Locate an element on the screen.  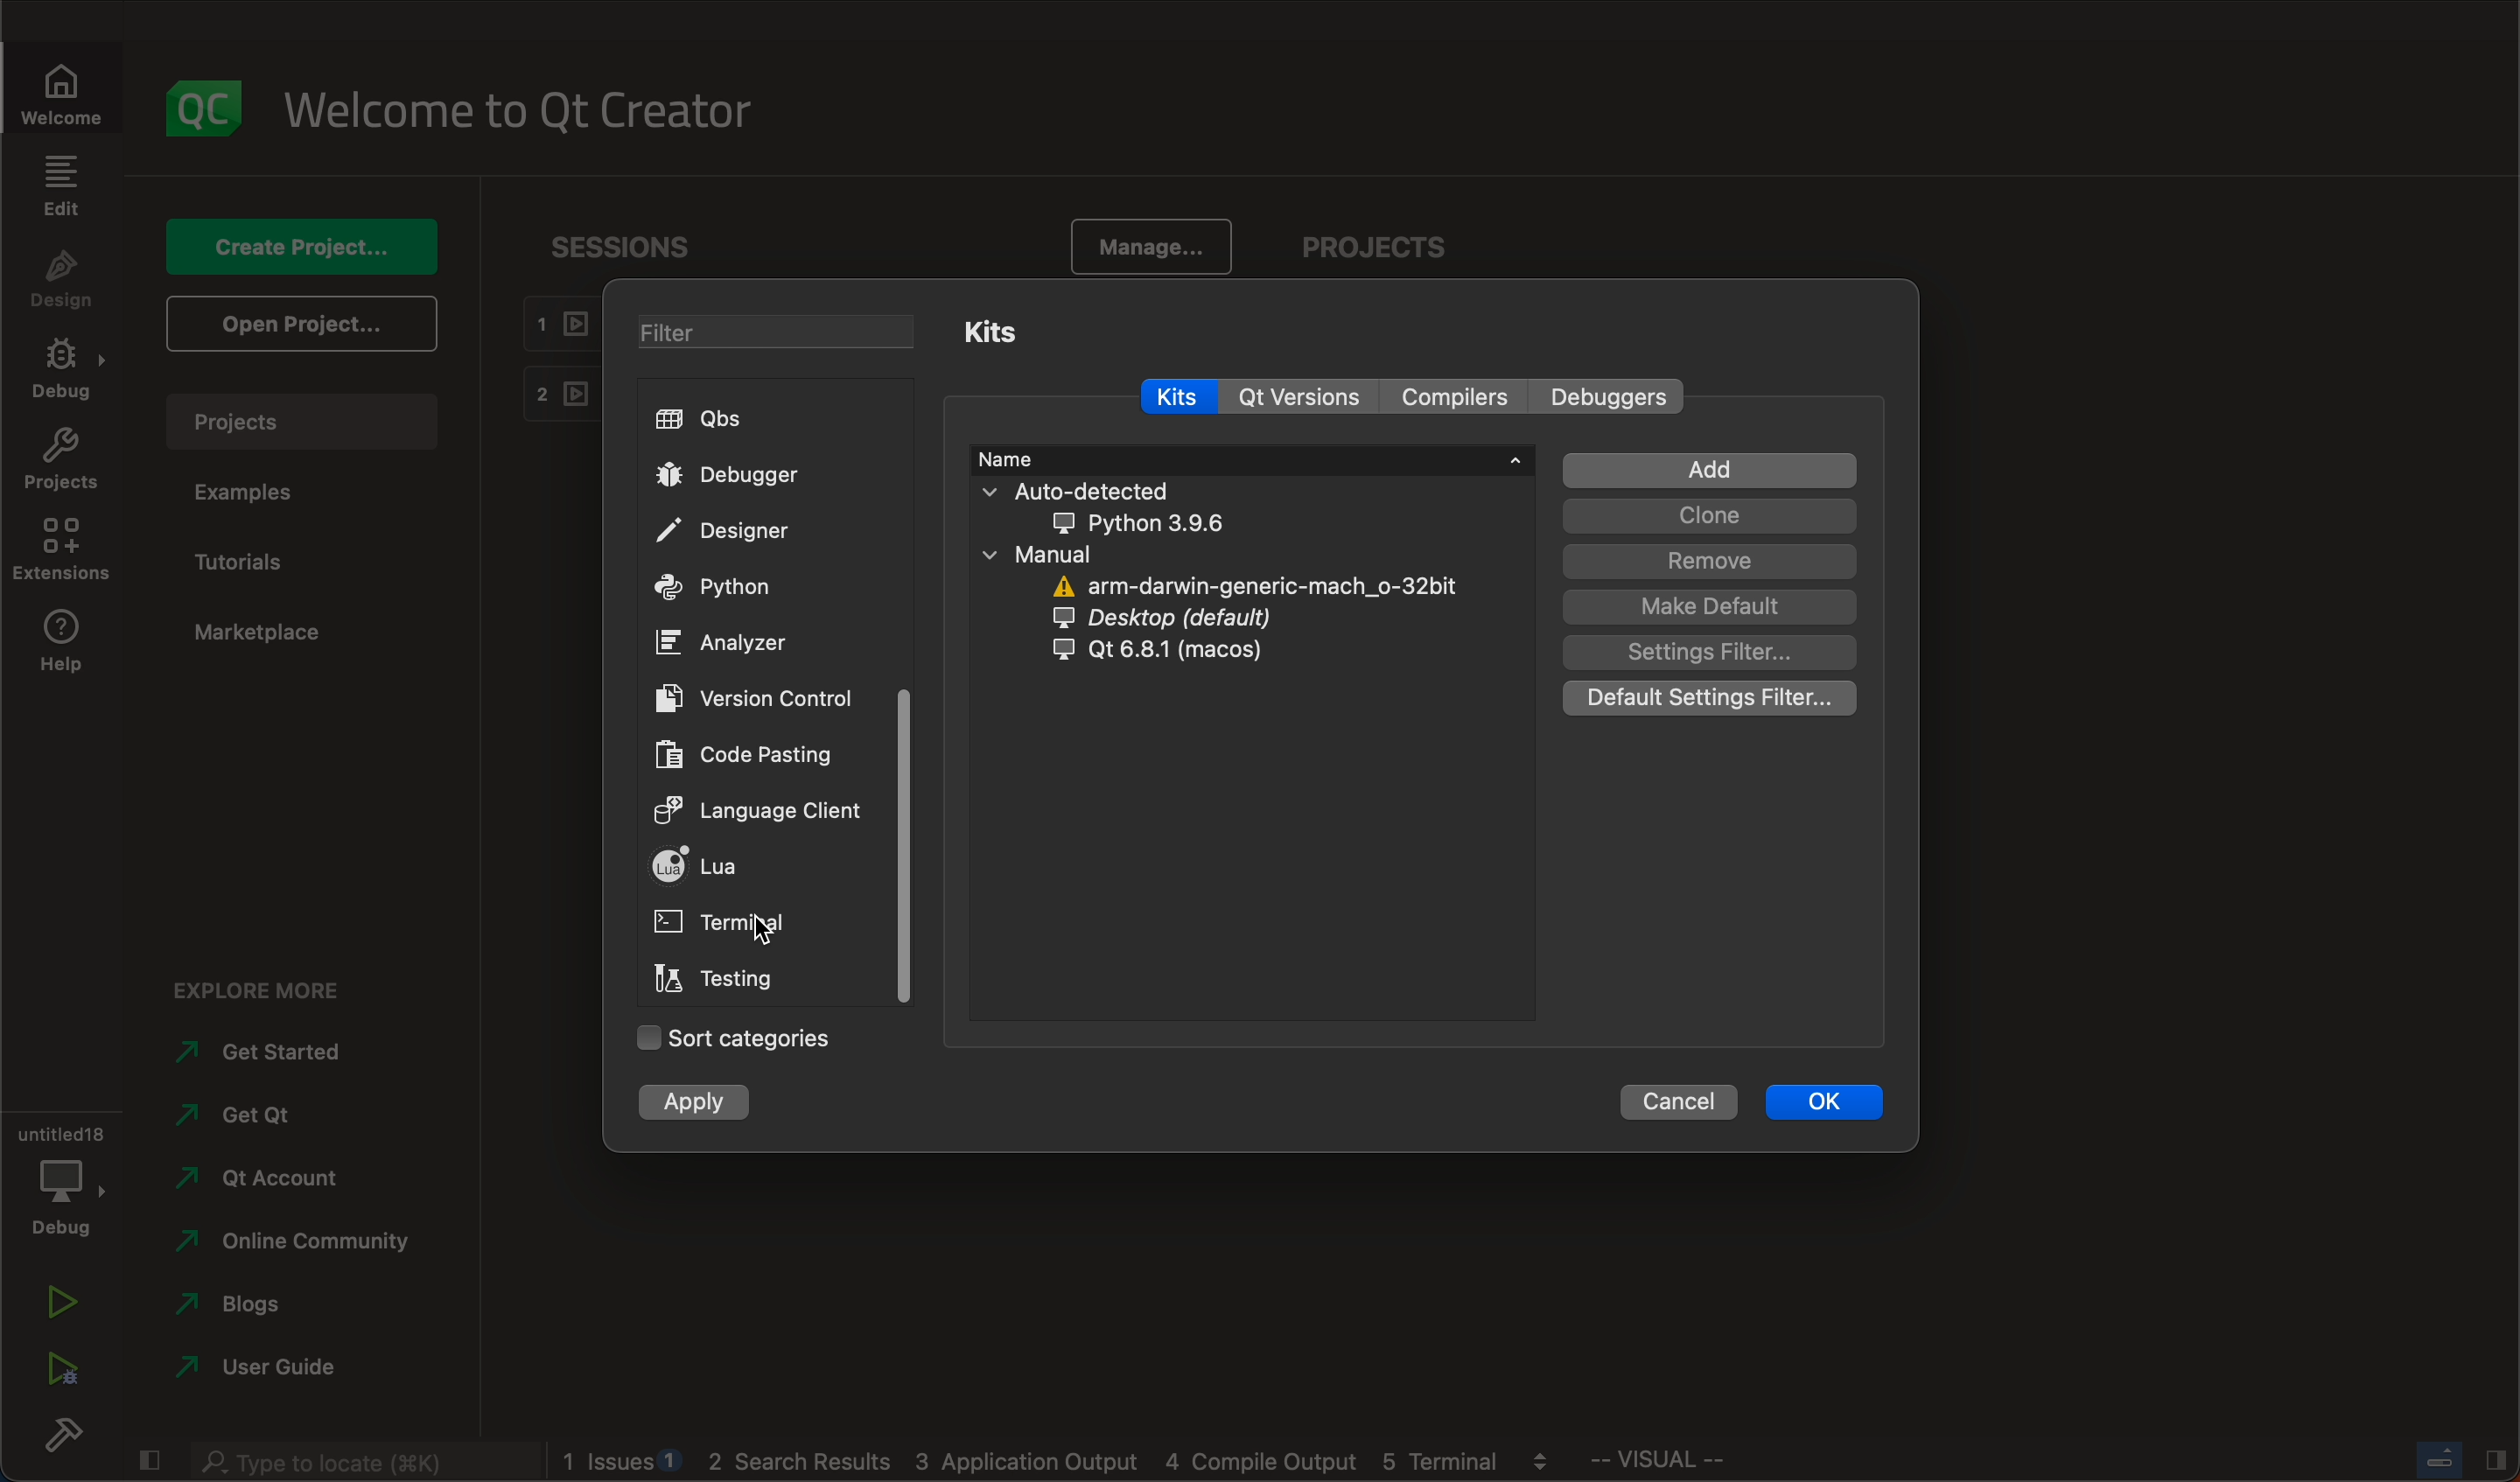
welcomw is located at coordinates (68, 82).